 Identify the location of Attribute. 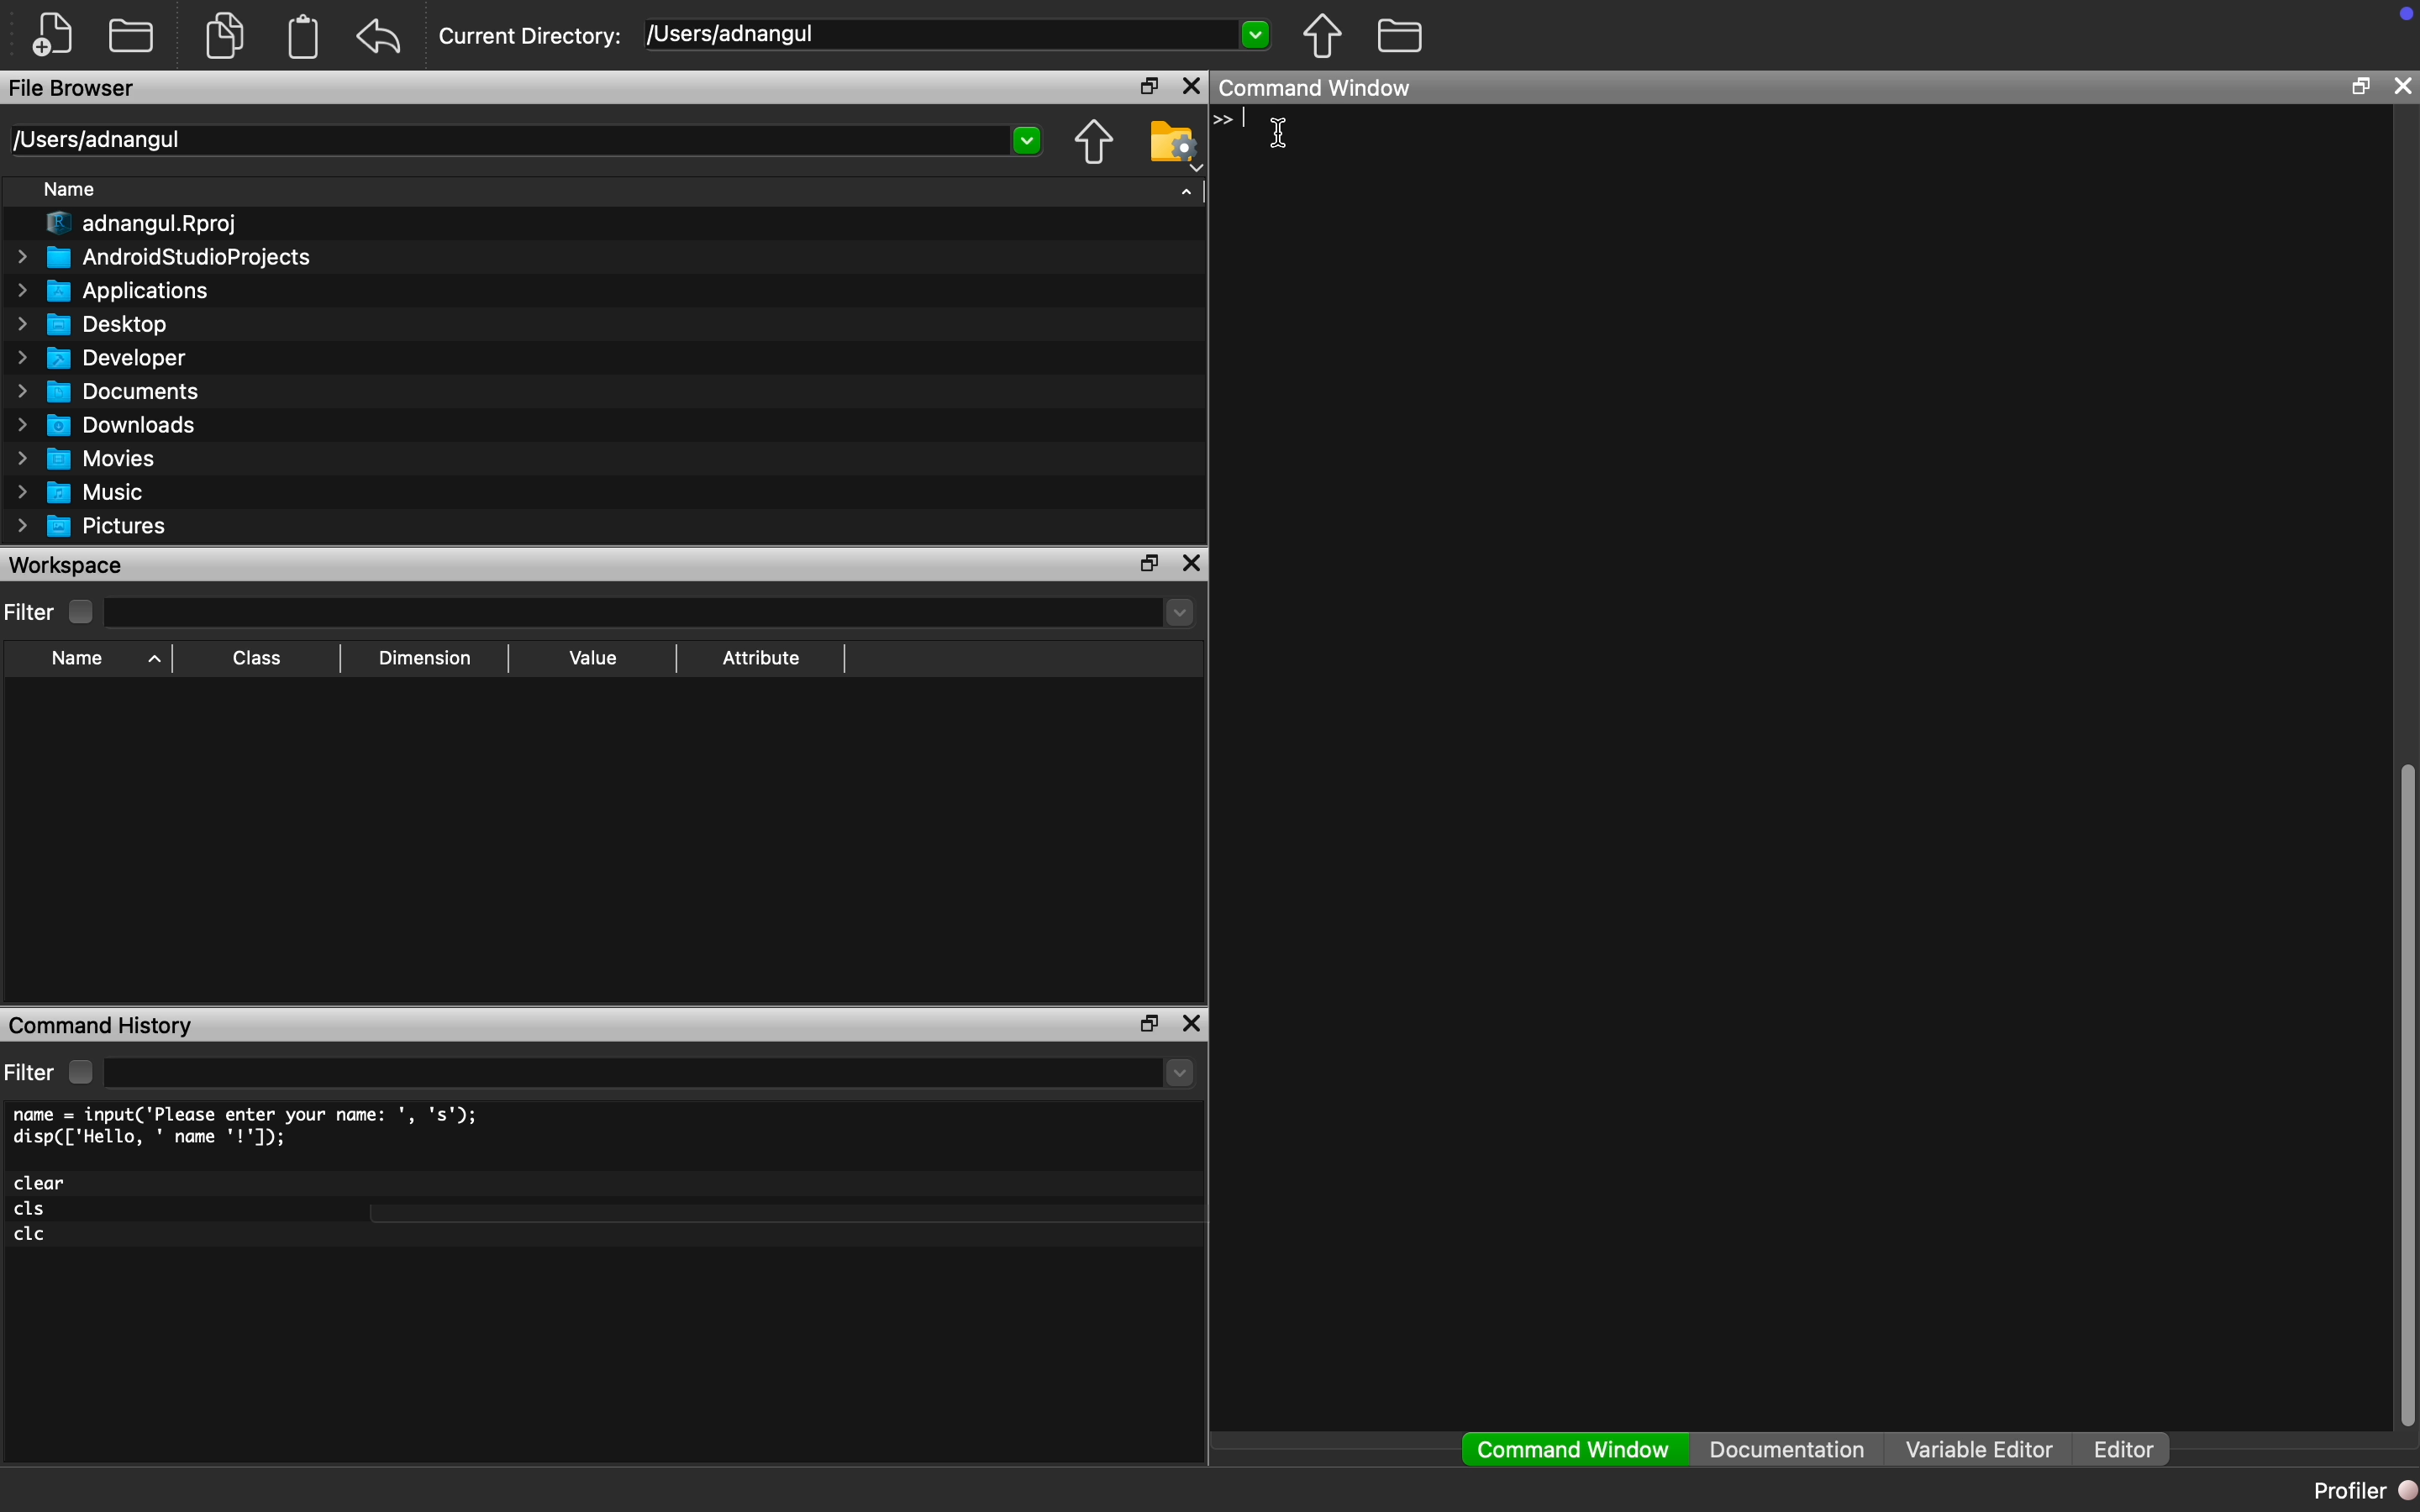
(761, 656).